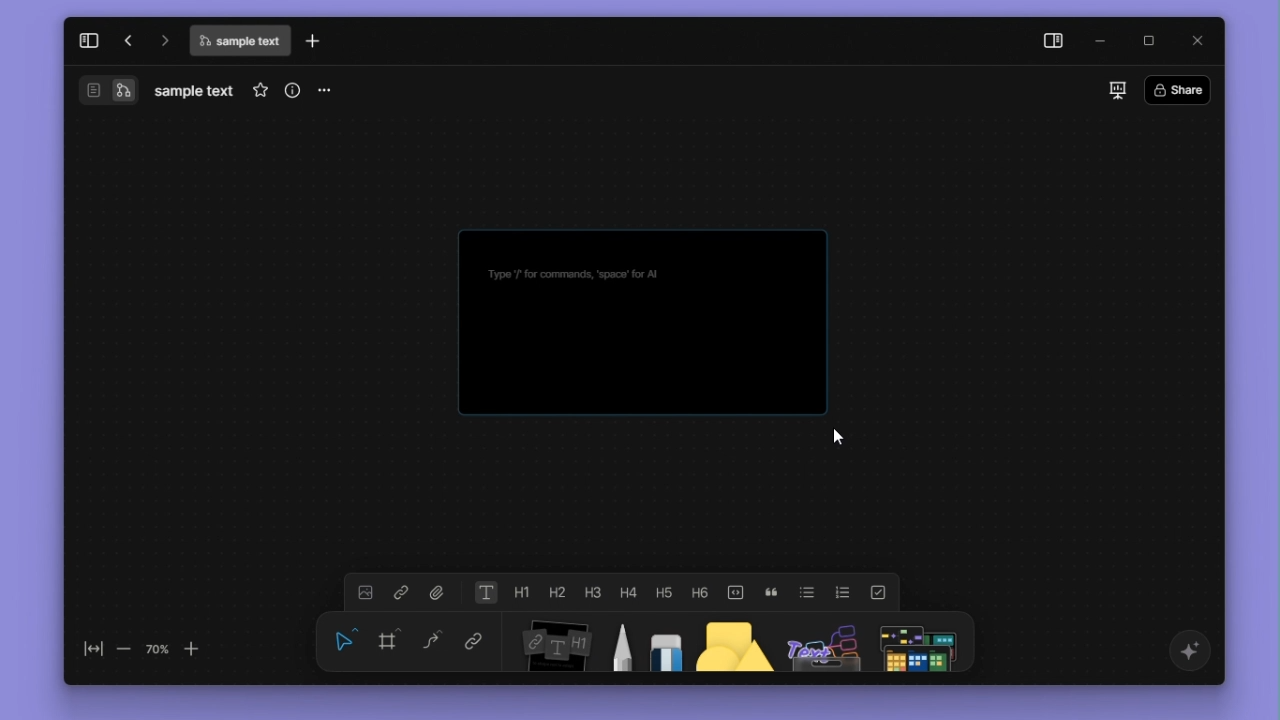 This screenshot has height=720, width=1280. Describe the element at coordinates (400, 593) in the screenshot. I see `link` at that location.